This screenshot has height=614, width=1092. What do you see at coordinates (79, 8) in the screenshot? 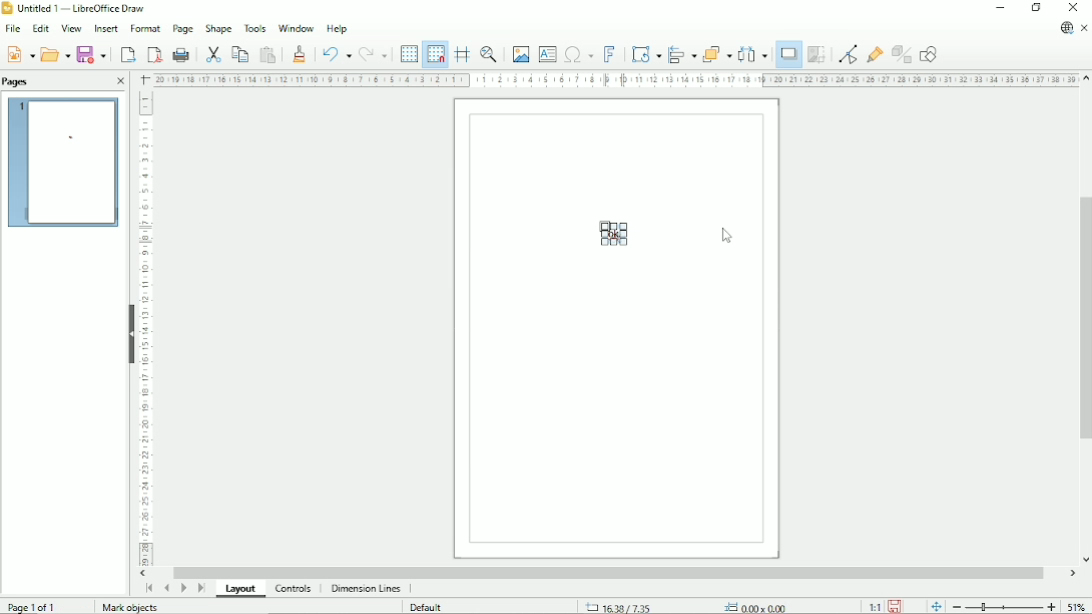
I see `Untitled 1 - LibreOffice Draw` at bounding box center [79, 8].